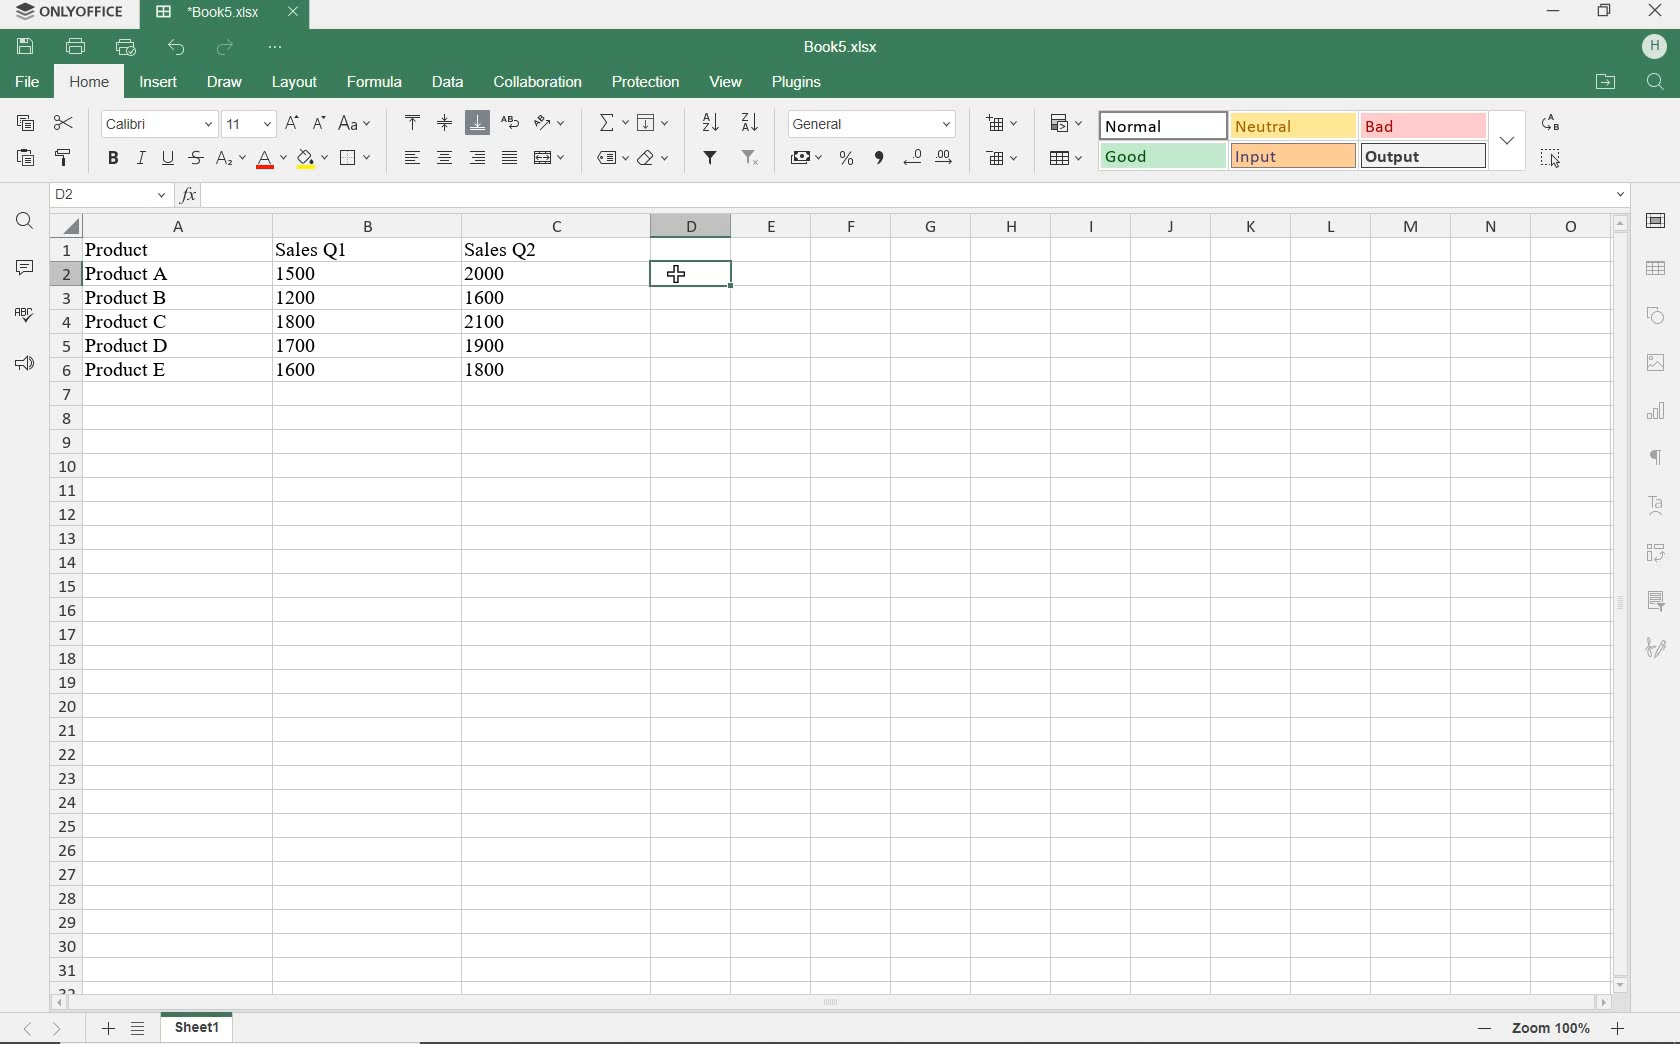 The width and height of the screenshot is (1680, 1044). I want to click on increment font size, so click(290, 123).